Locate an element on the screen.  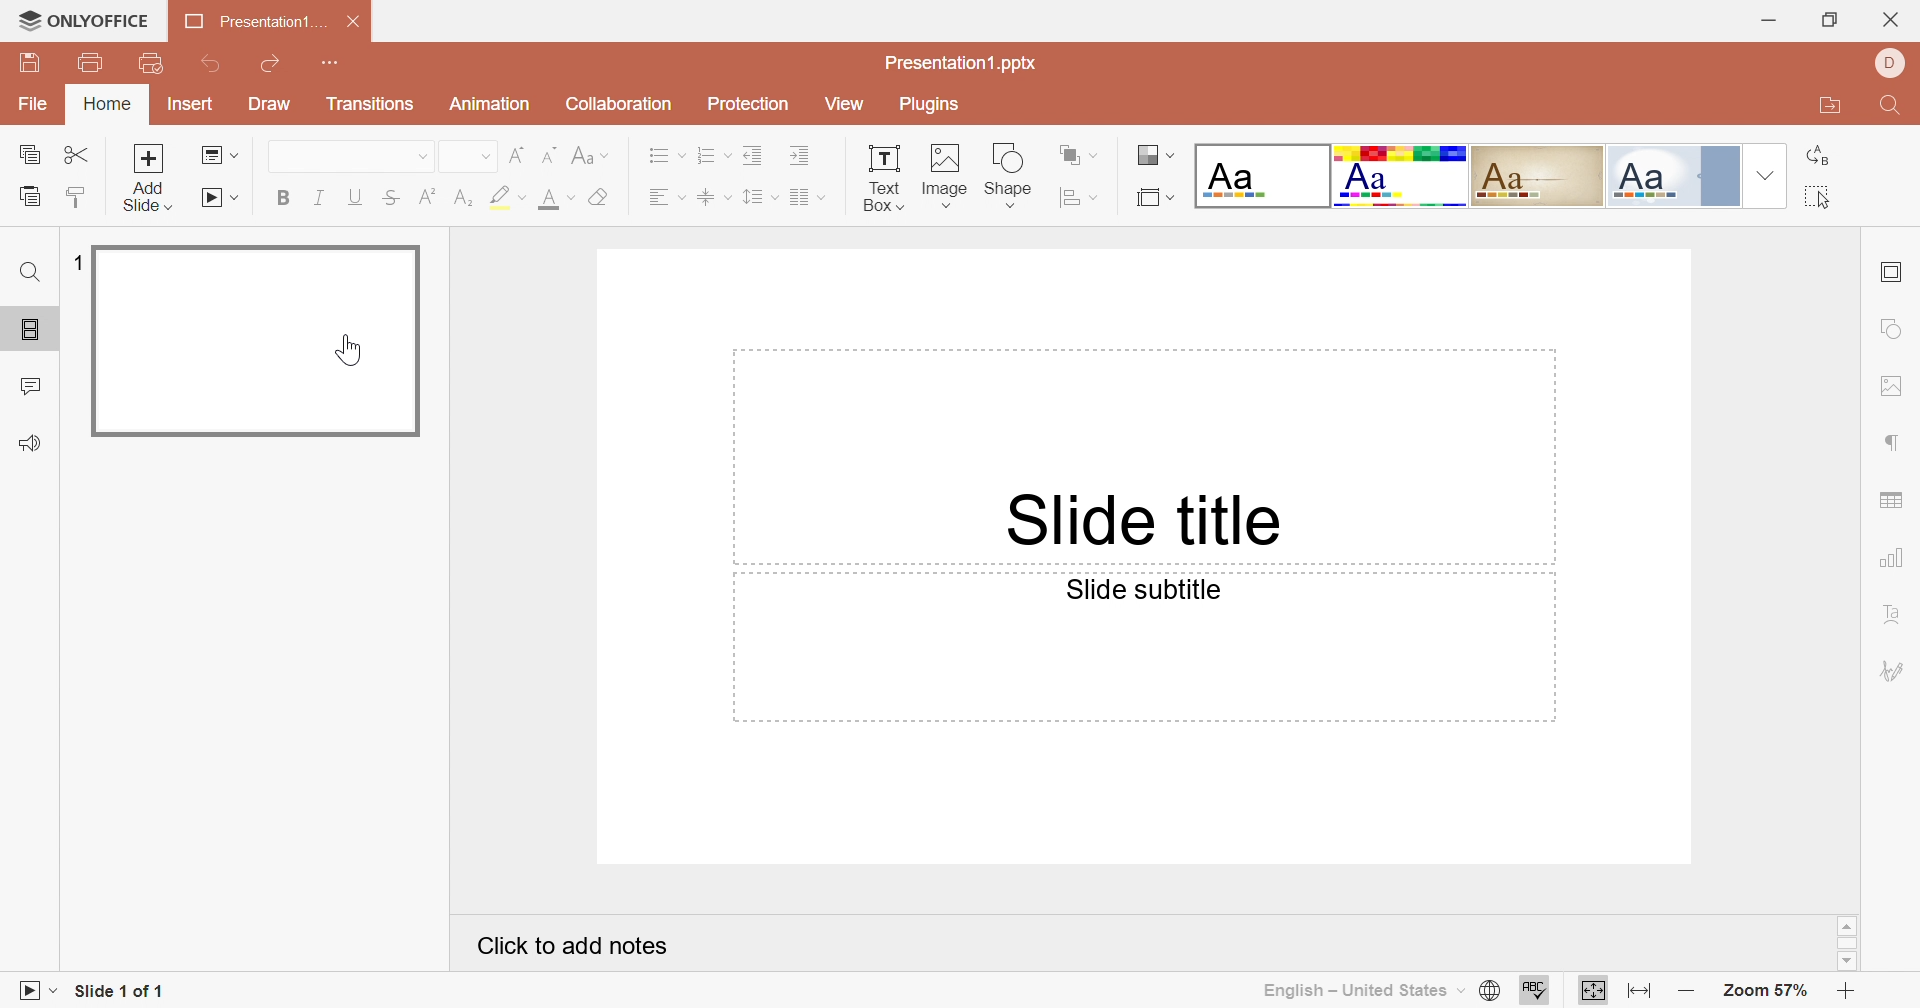
Drop Down is located at coordinates (55, 986).